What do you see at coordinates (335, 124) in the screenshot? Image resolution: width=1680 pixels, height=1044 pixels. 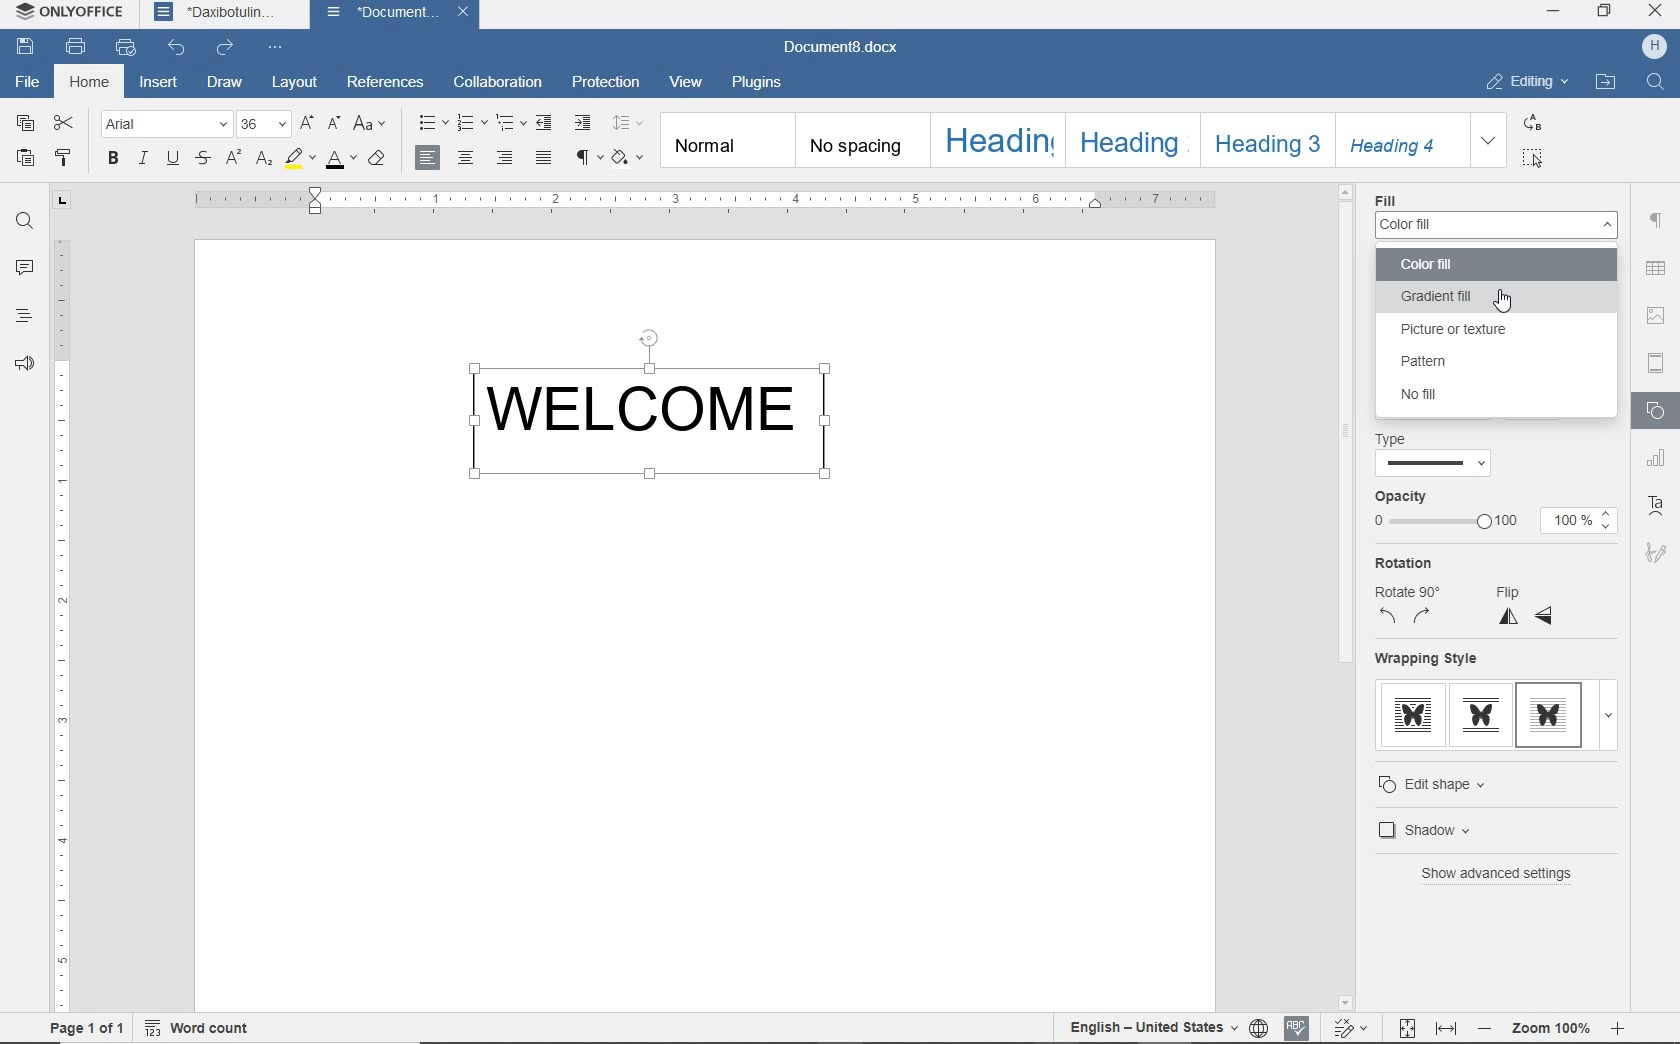 I see `DECREMENT FONT SIZE` at bounding box center [335, 124].